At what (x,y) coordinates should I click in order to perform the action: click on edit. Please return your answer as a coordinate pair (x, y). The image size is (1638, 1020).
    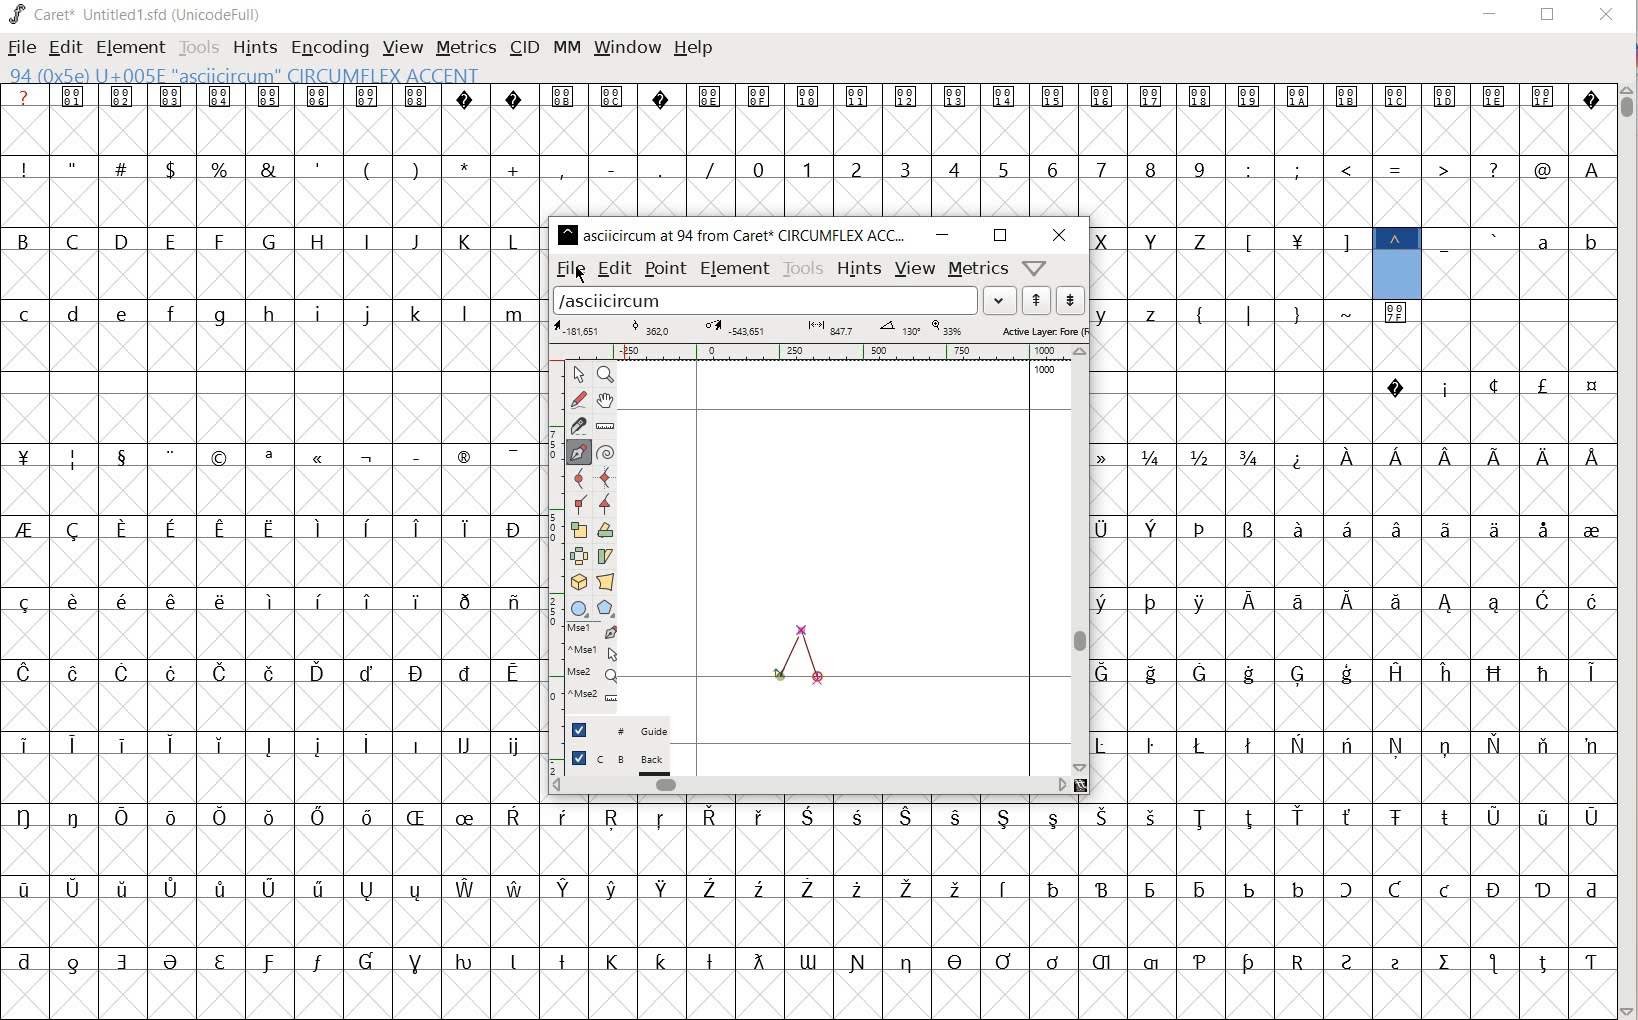
    Looking at the image, I should click on (614, 269).